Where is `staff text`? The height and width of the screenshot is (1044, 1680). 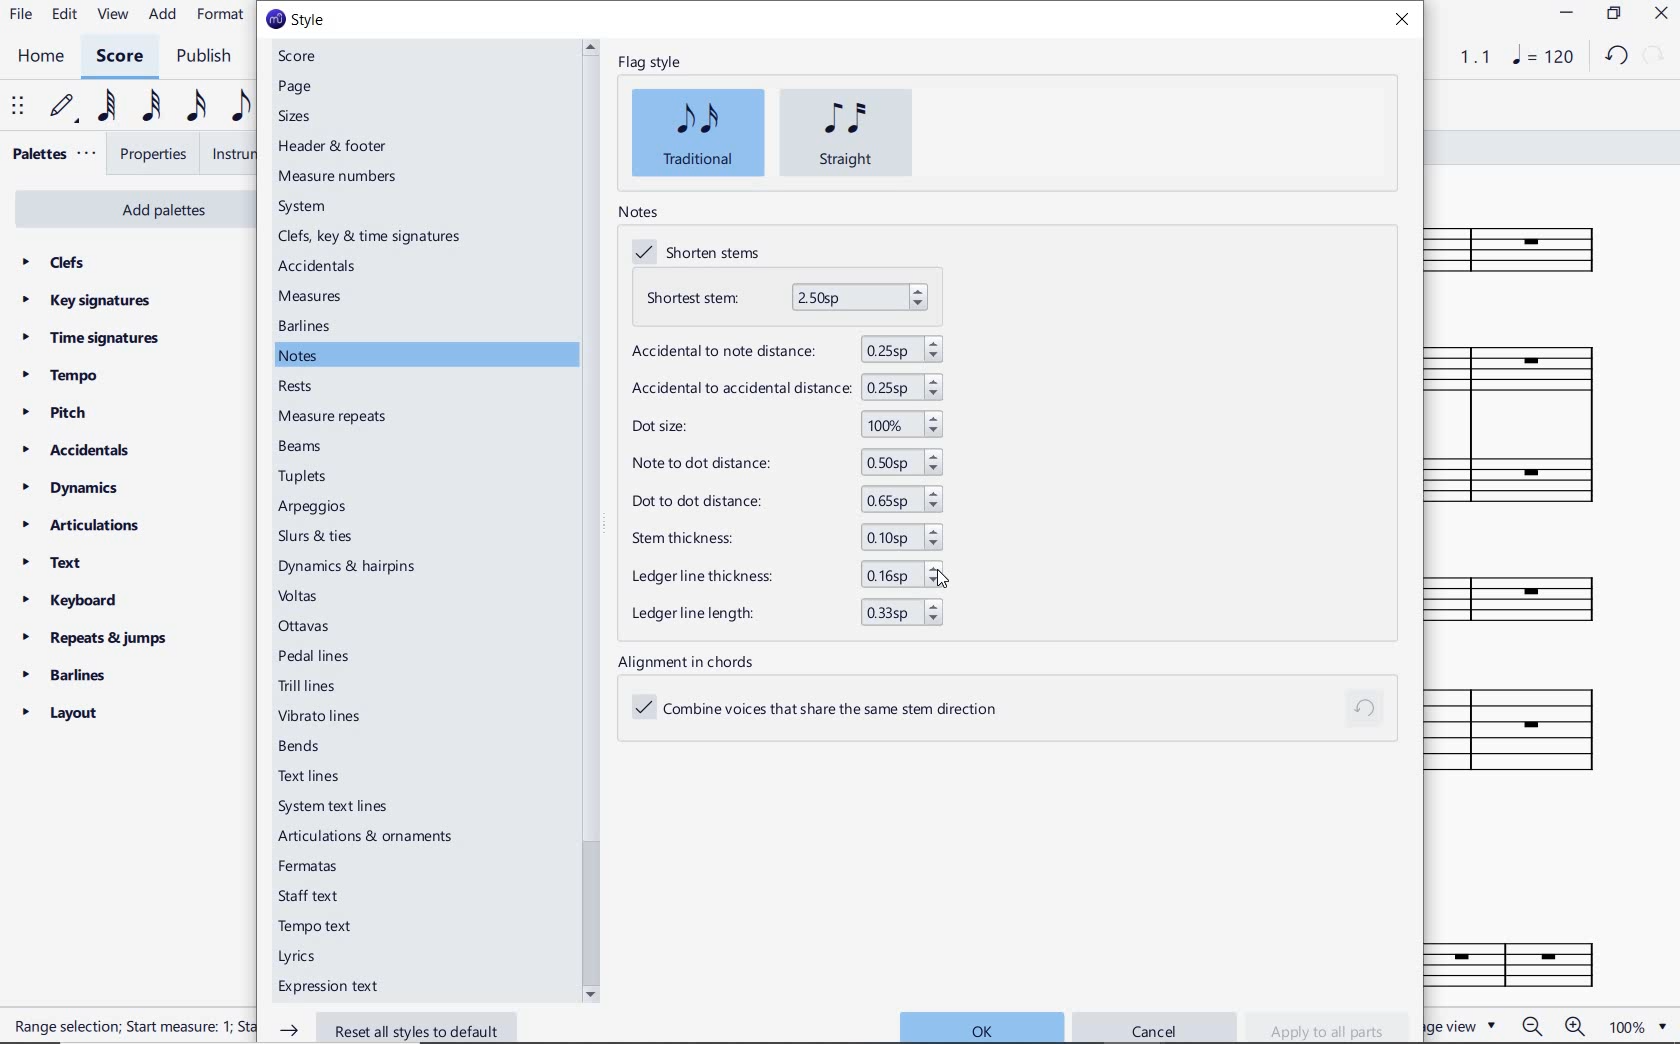 staff text is located at coordinates (311, 894).